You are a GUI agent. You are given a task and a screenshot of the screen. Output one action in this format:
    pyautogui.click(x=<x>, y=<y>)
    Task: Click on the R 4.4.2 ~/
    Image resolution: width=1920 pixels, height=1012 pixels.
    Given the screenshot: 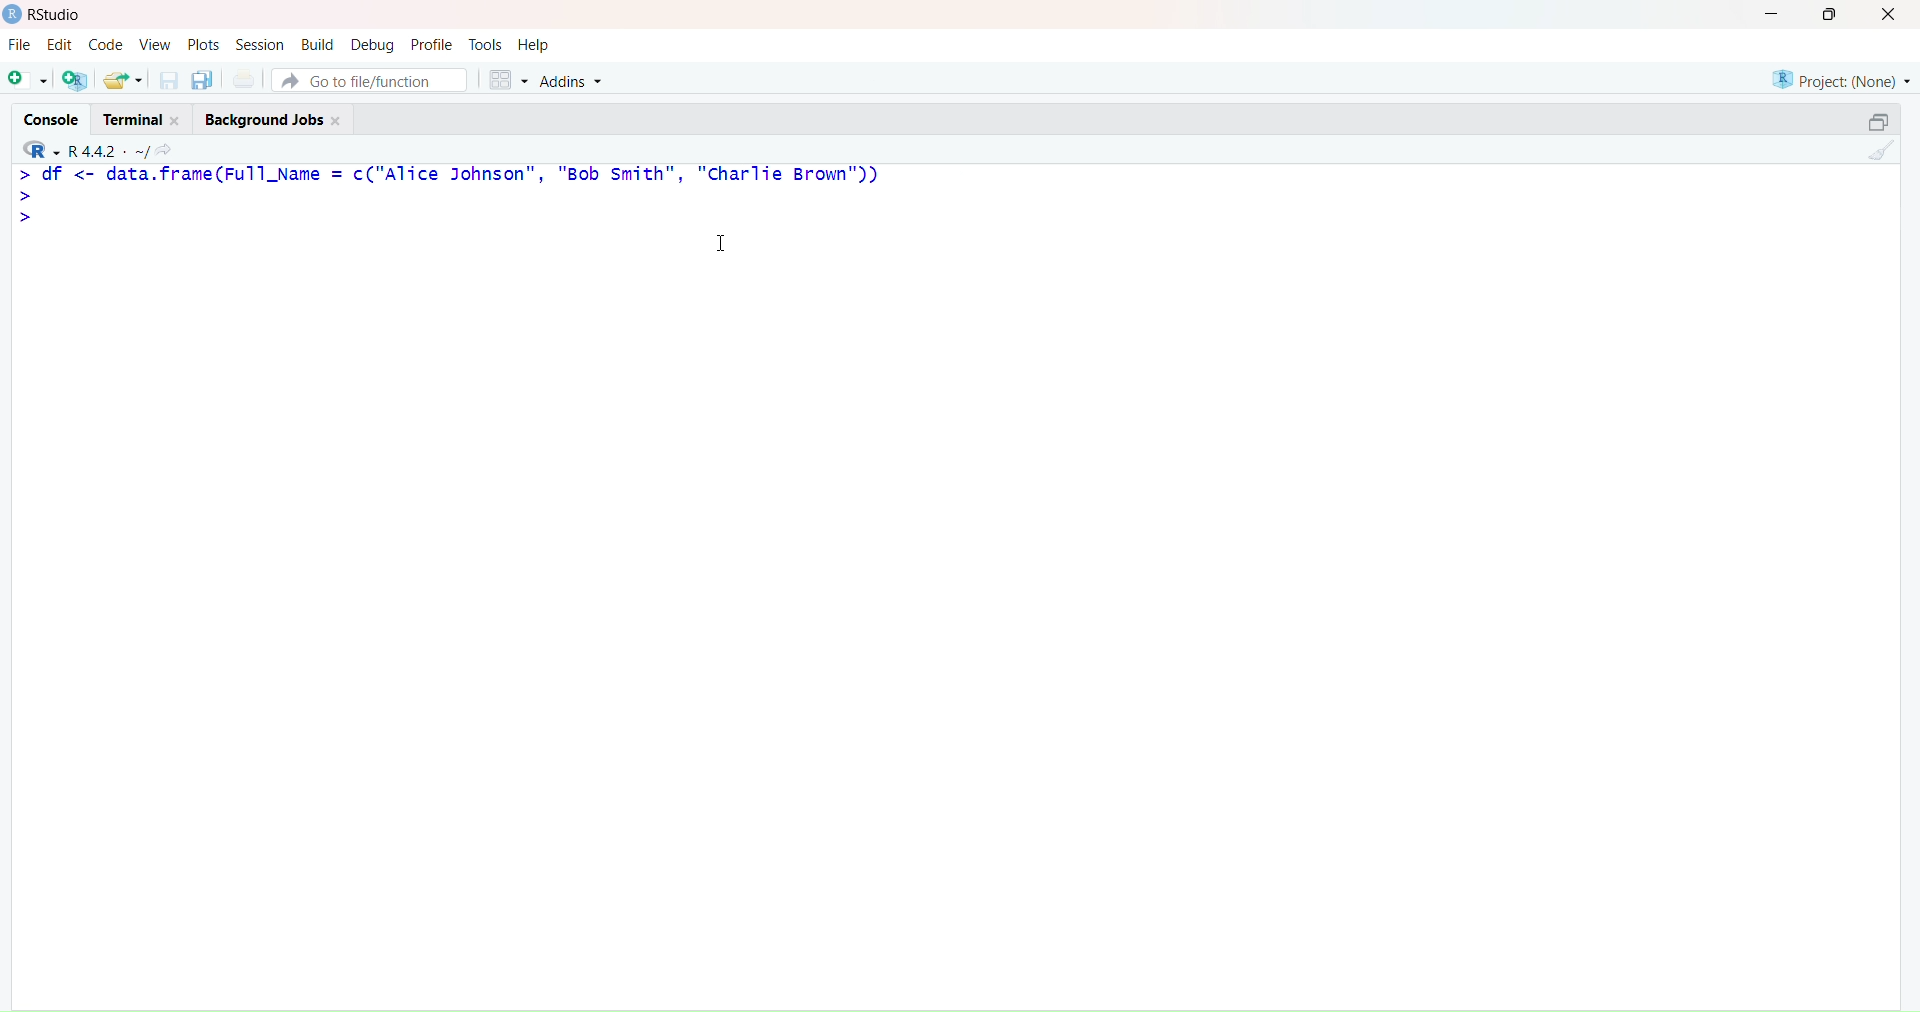 What is the action you would take?
    pyautogui.click(x=111, y=149)
    